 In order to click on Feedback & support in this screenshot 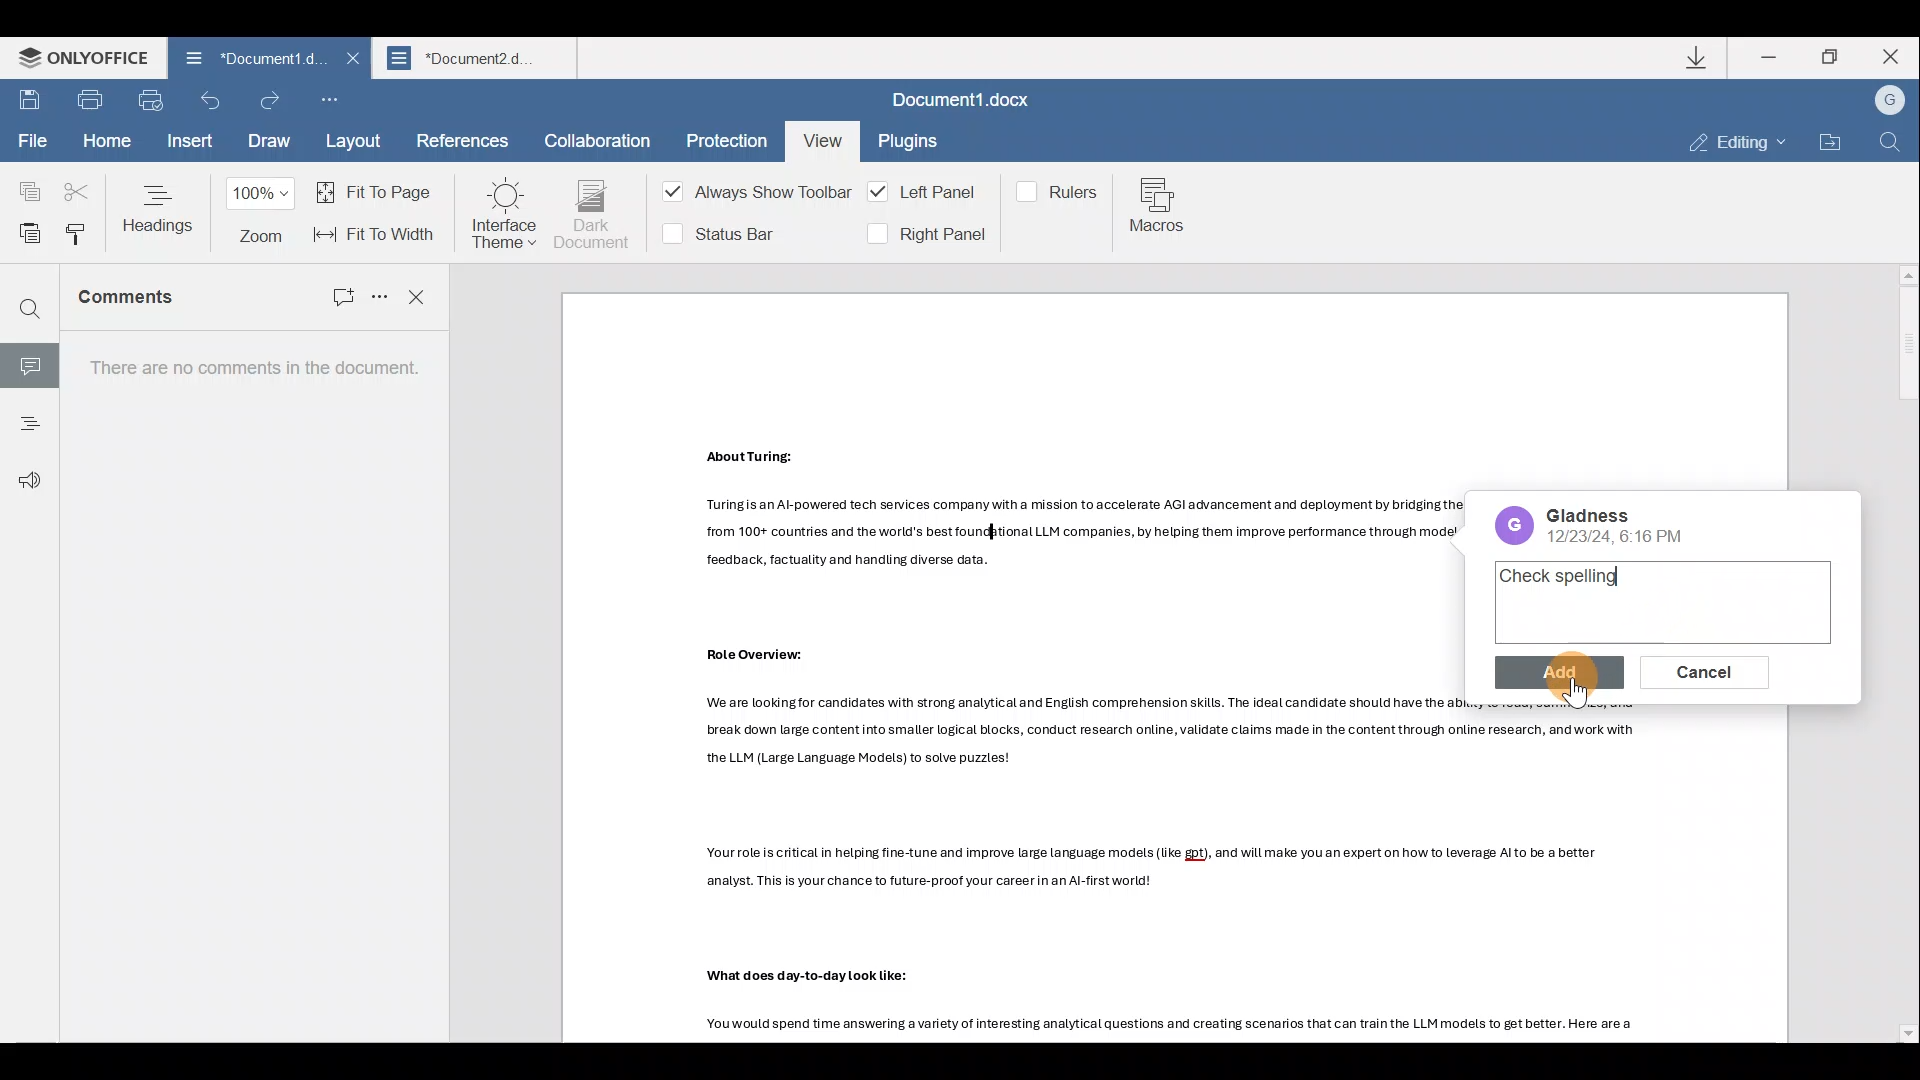, I will do `click(23, 469)`.